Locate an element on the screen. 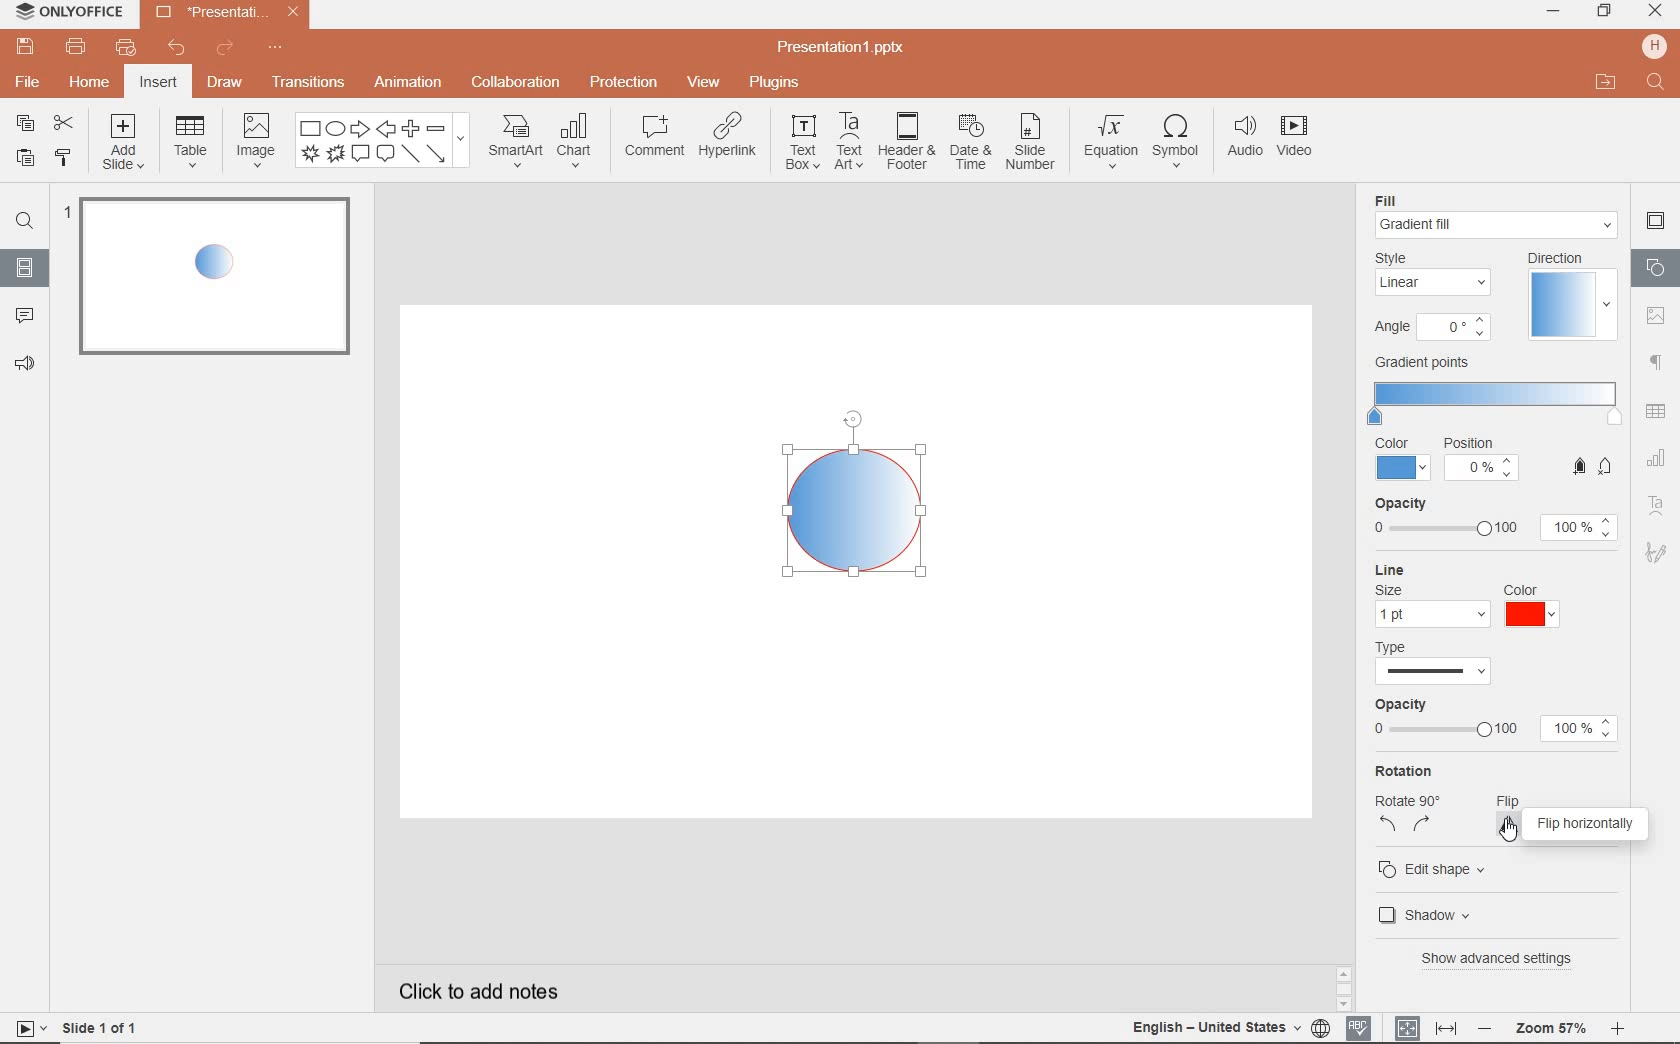  flip is located at coordinates (1527, 799).